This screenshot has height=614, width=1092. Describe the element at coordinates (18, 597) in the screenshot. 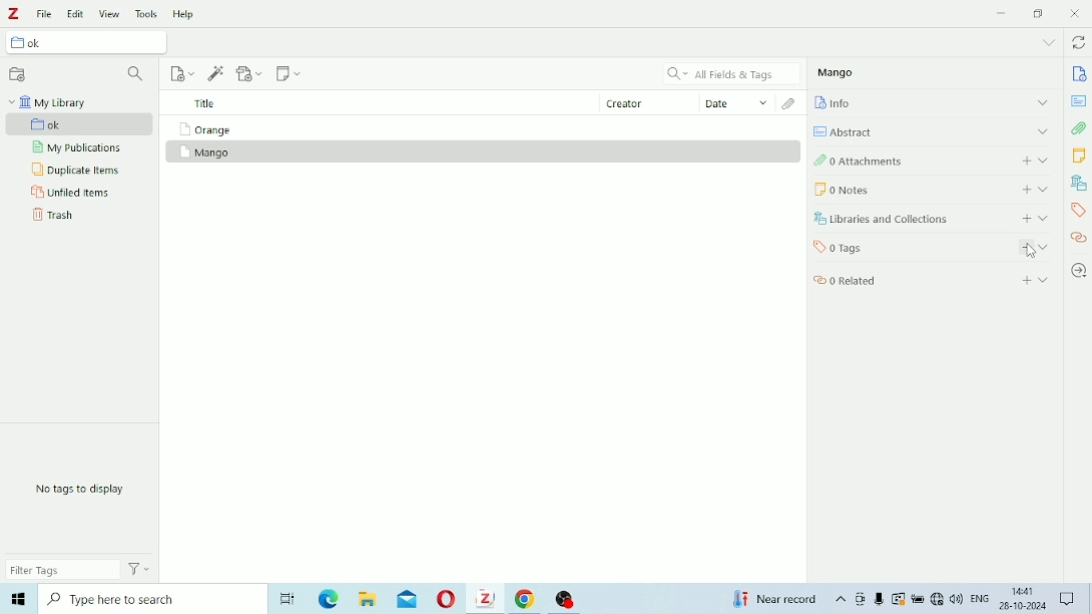

I see `Windows` at that location.